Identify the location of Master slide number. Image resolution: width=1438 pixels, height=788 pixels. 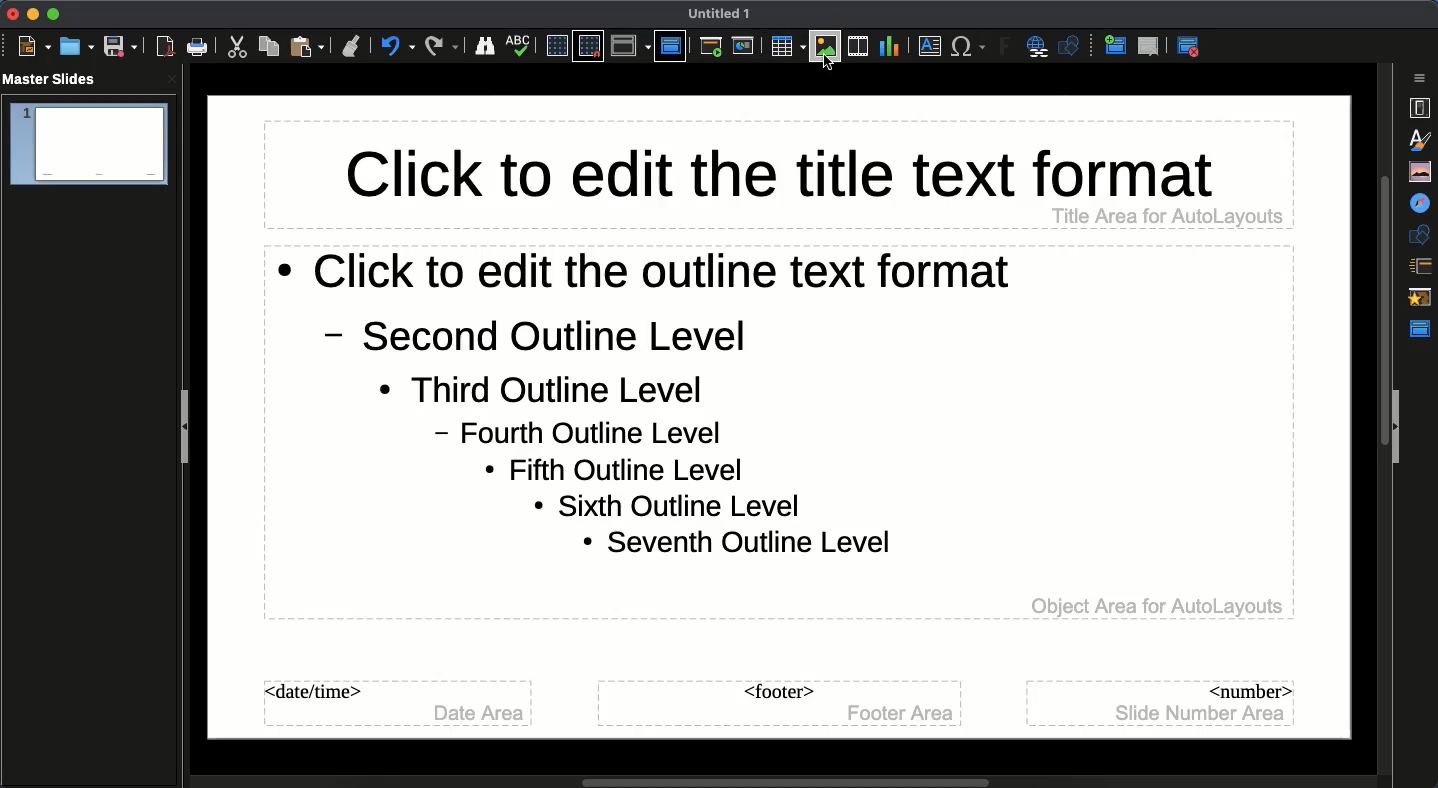
(1163, 702).